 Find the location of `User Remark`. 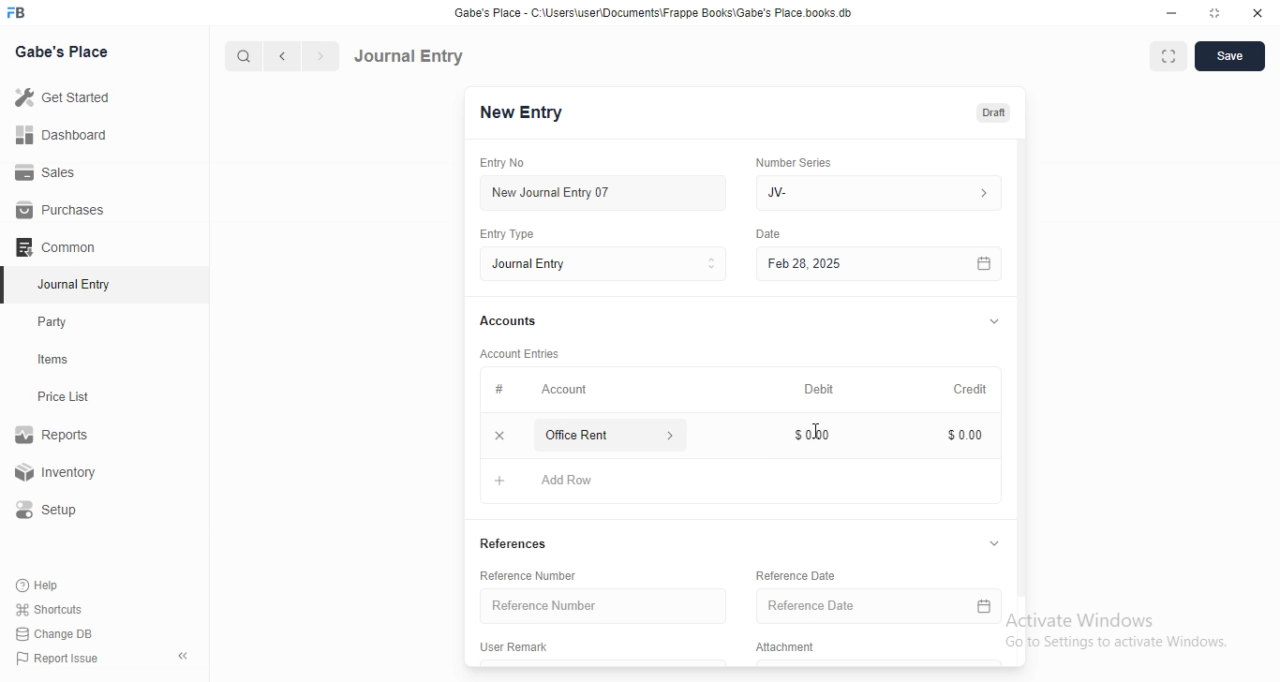

User Remark is located at coordinates (517, 649).